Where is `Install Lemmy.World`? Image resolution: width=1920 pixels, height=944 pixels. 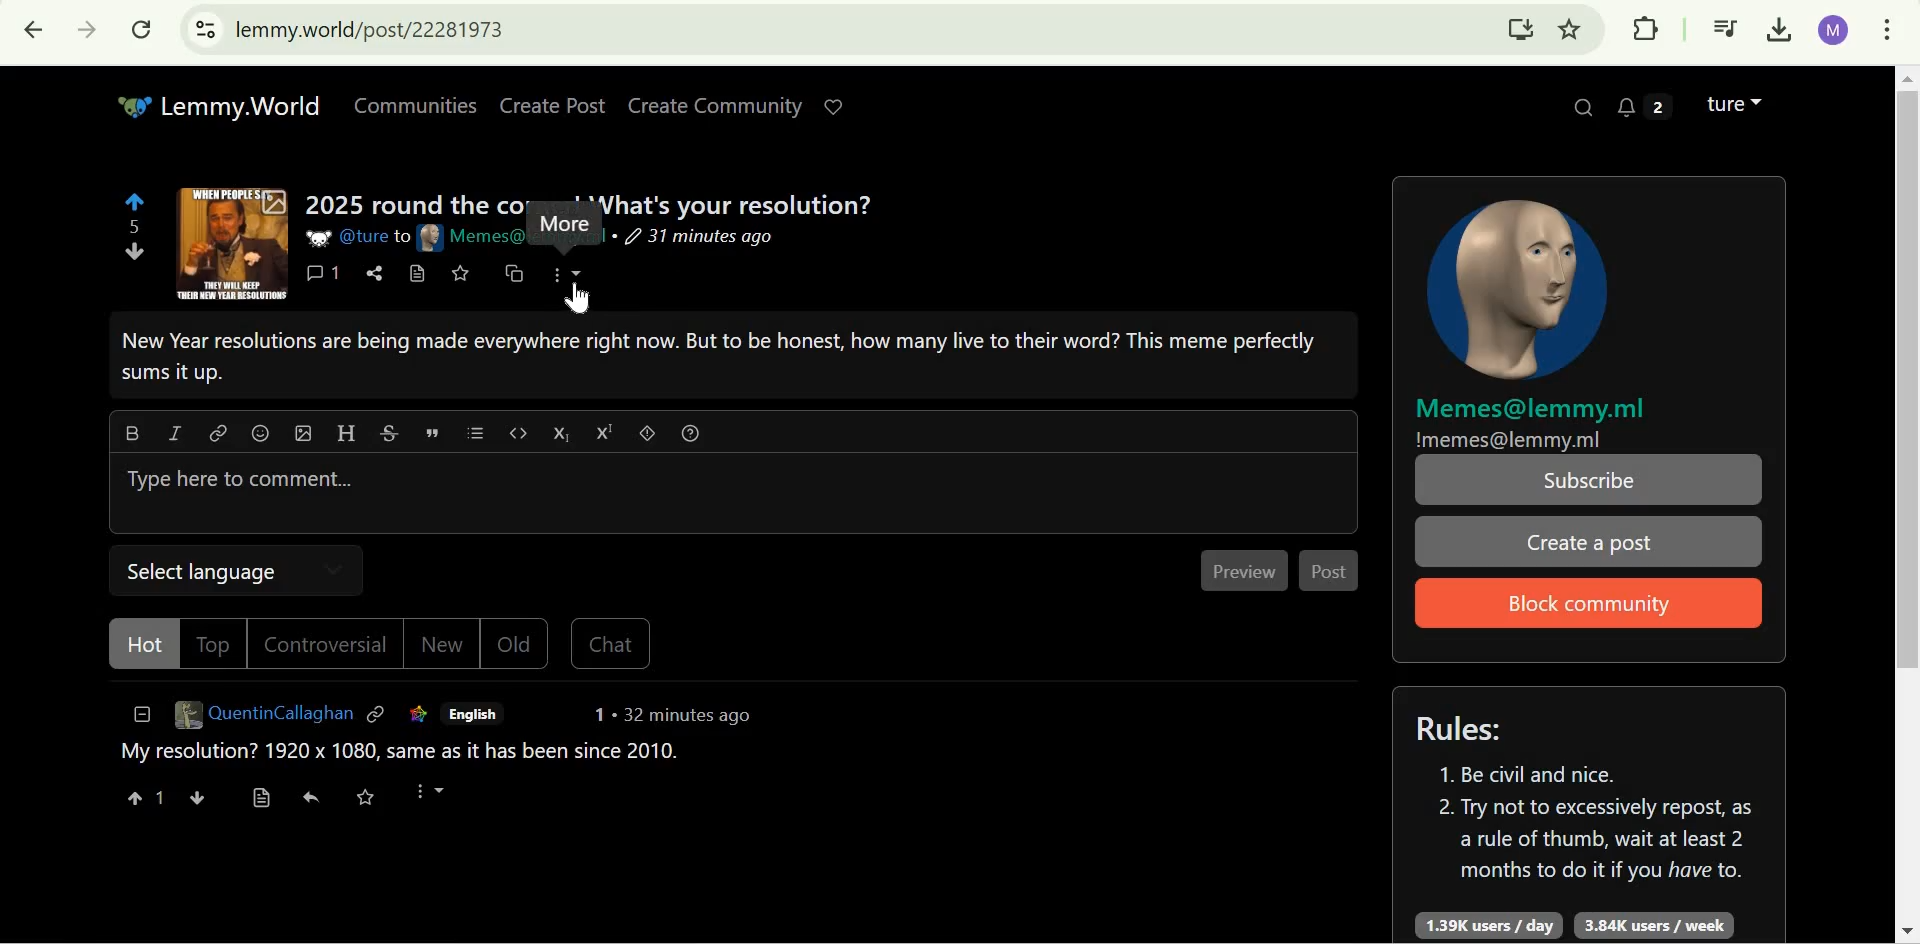 Install Lemmy.World is located at coordinates (1522, 28).